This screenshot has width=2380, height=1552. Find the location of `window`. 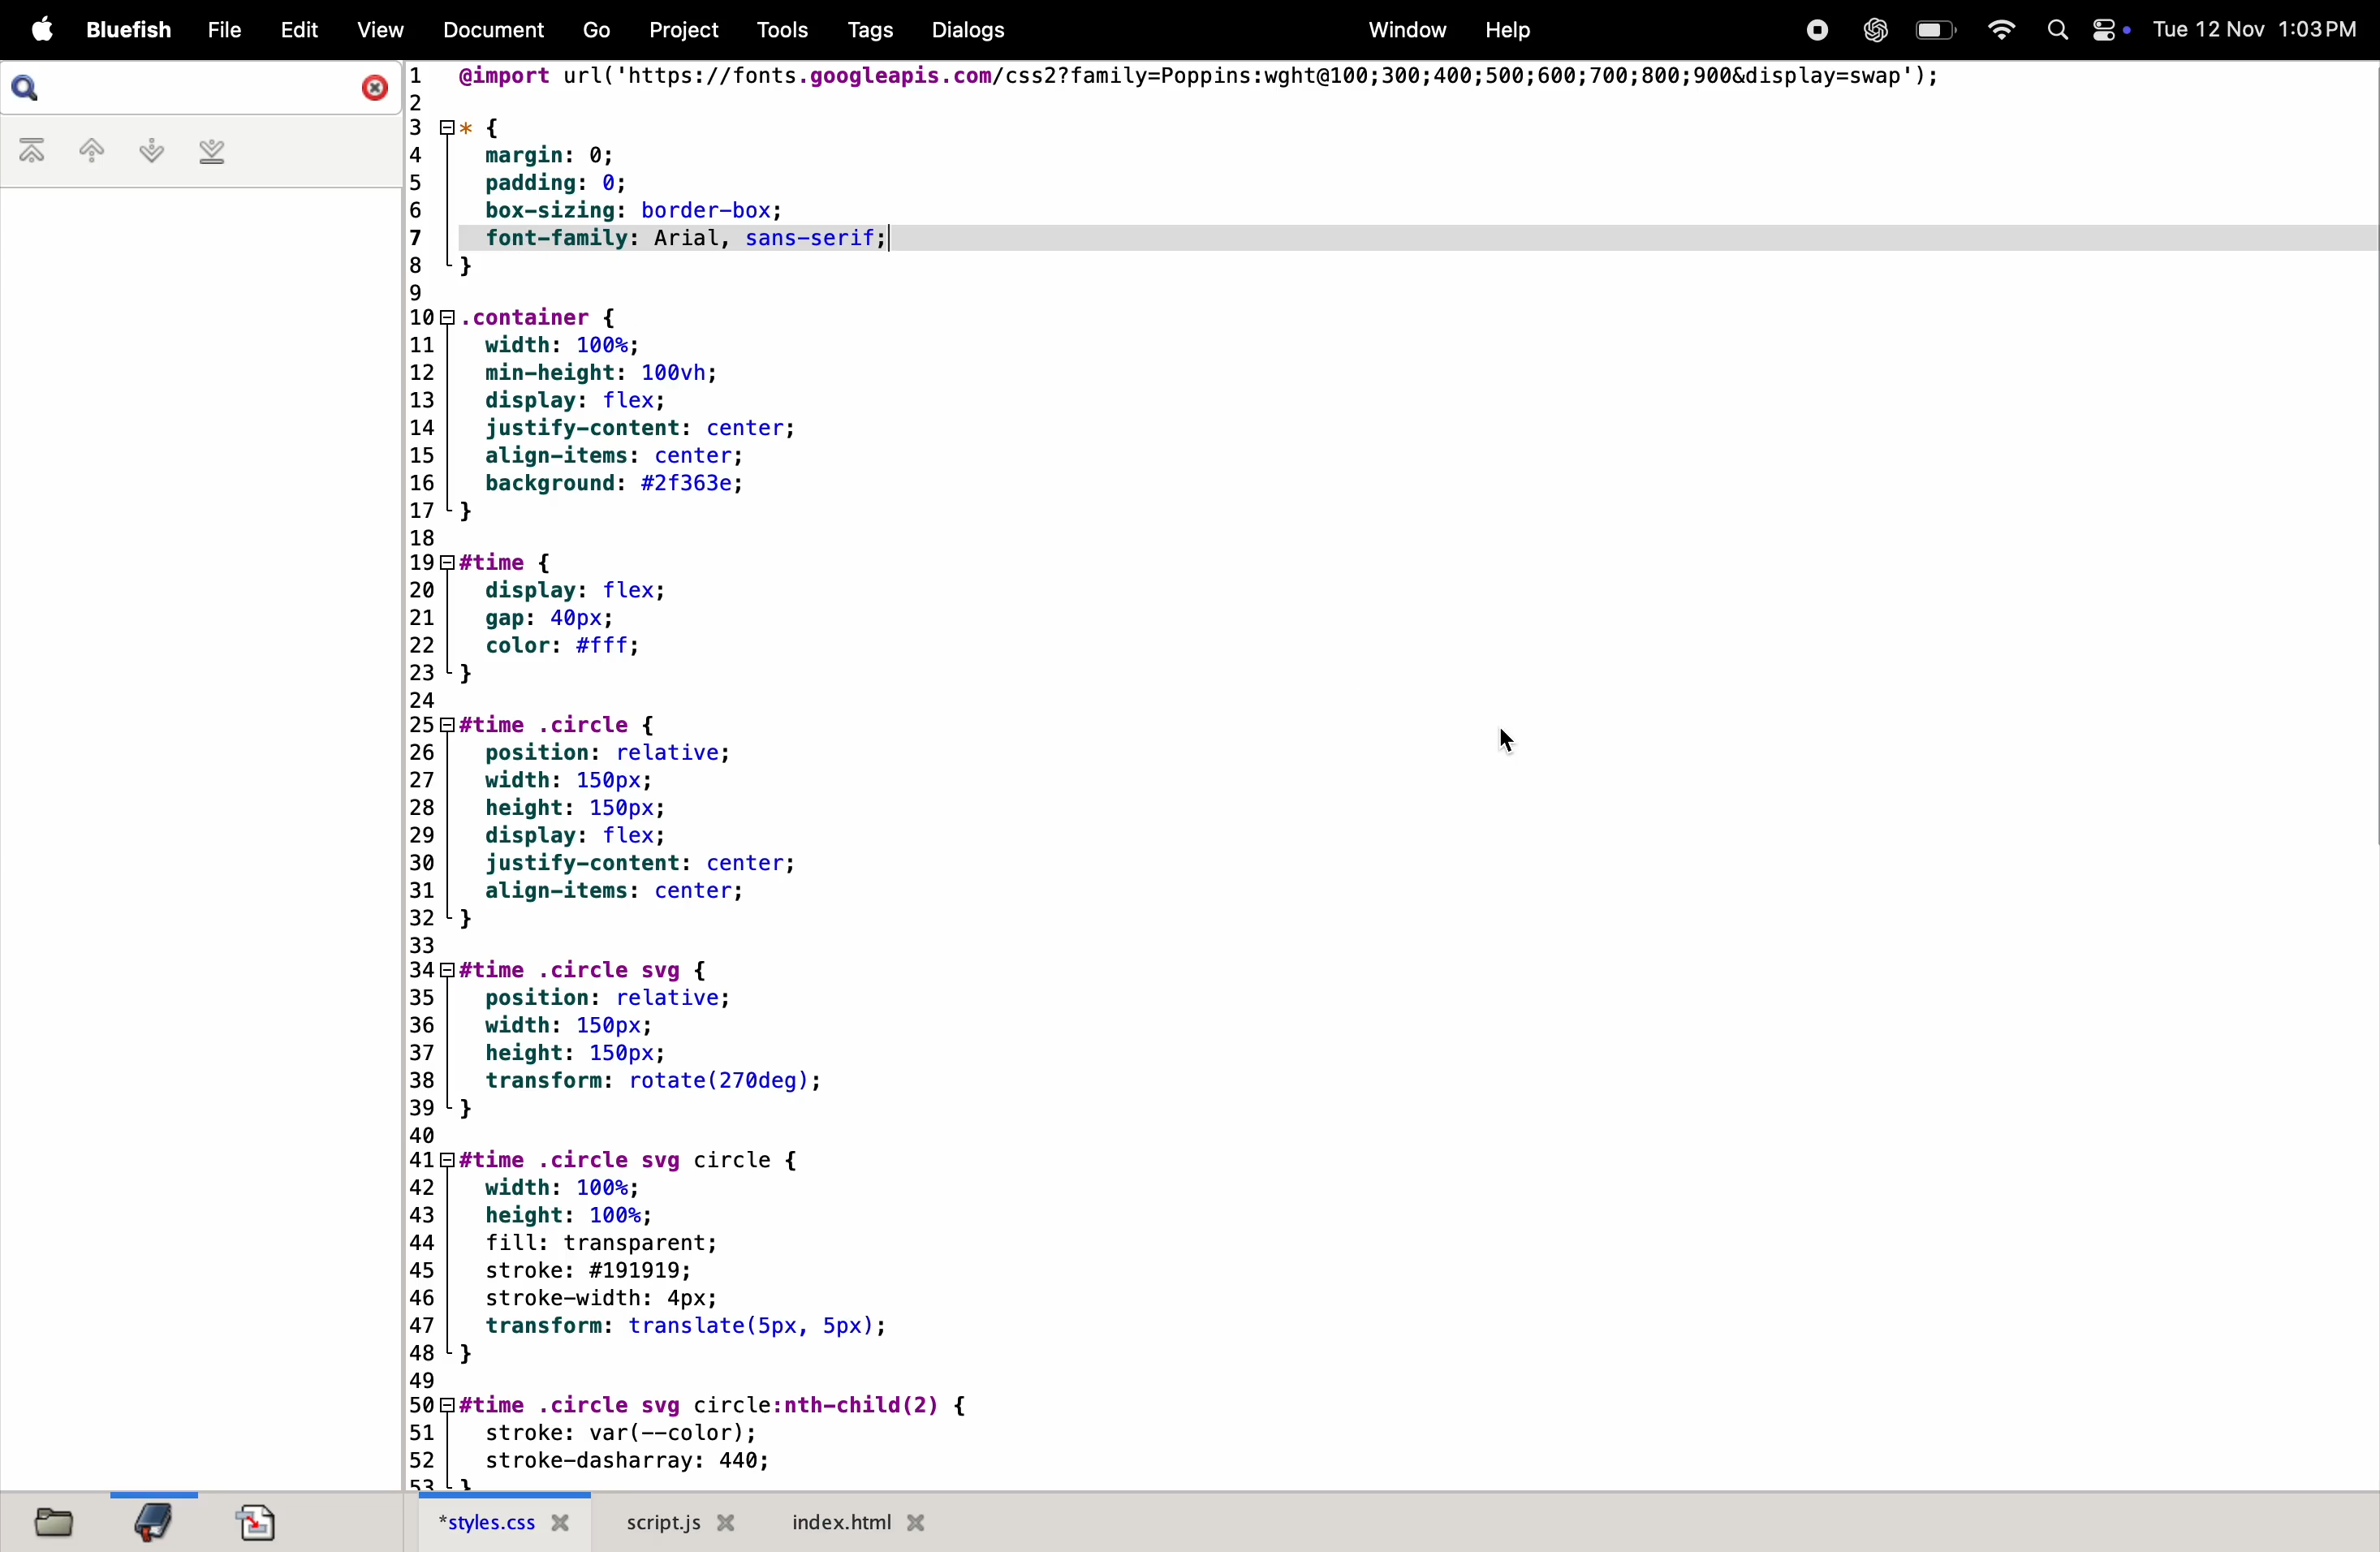

window is located at coordinates (1402, 30).